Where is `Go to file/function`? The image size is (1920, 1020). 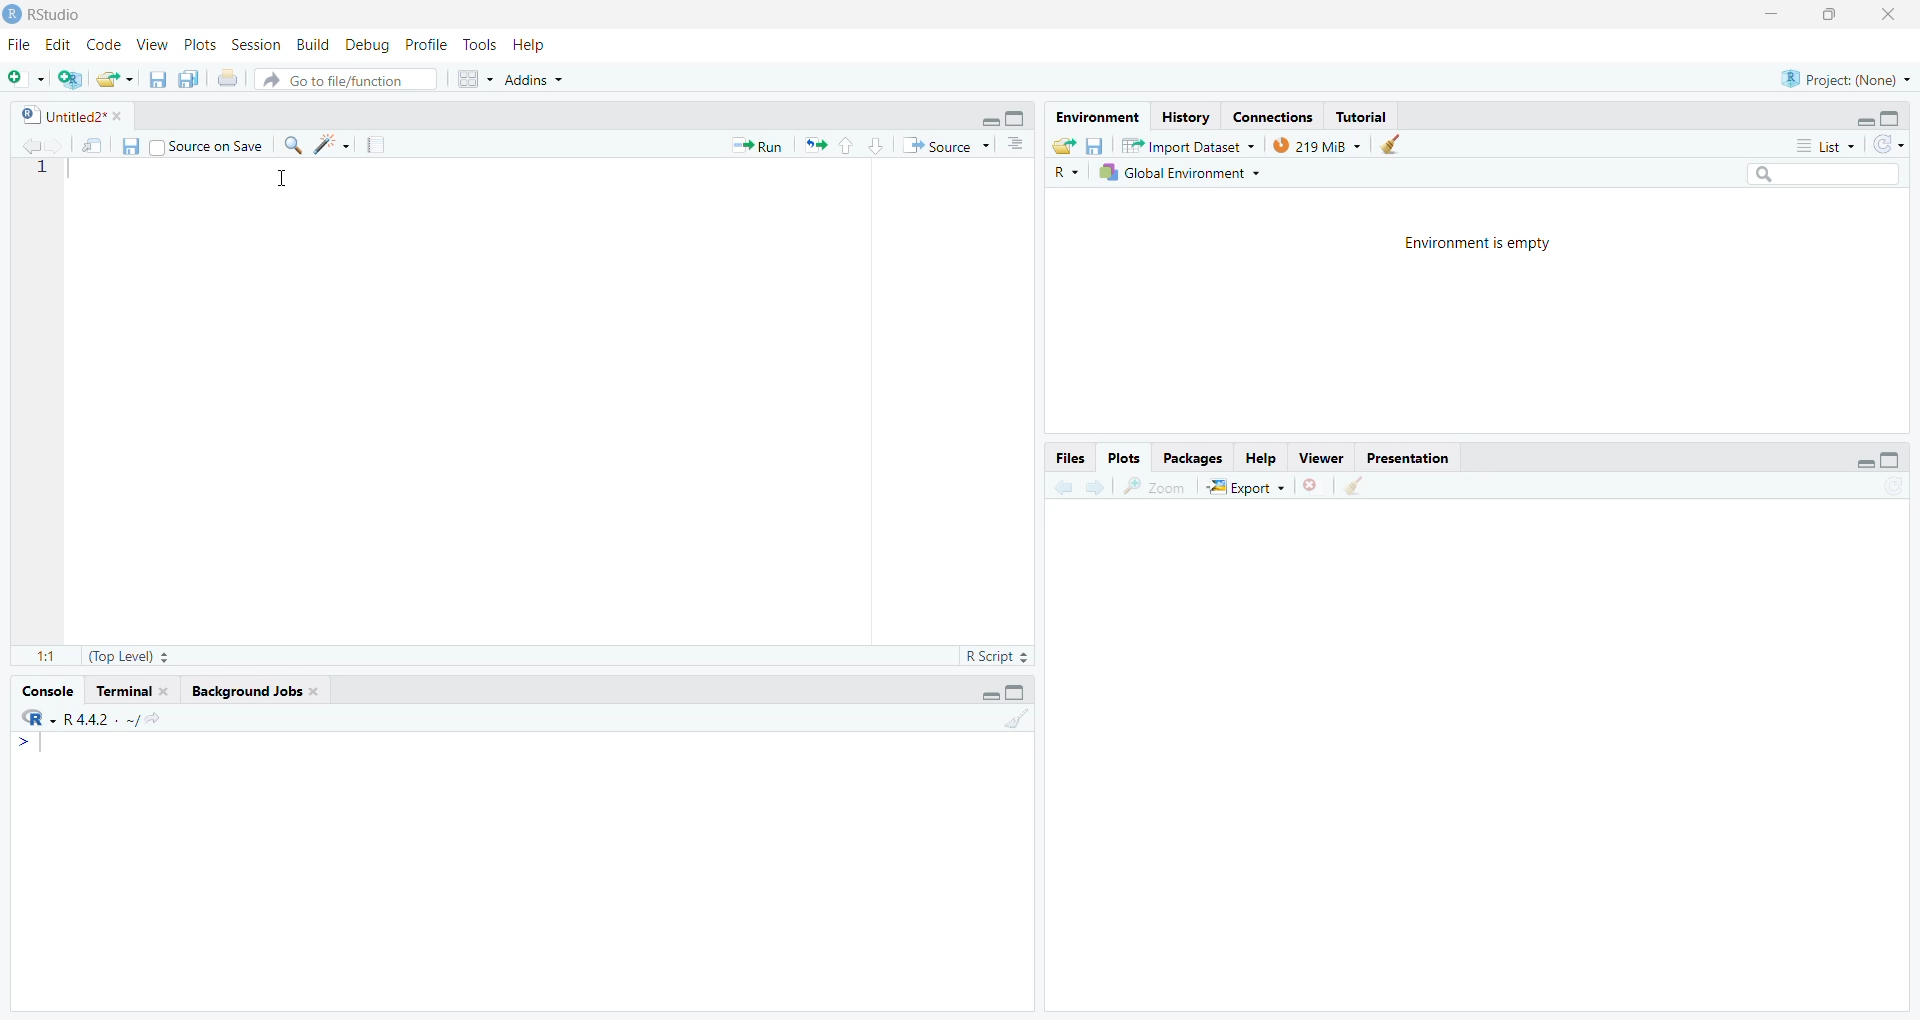 Go to file/function is located at coordinates (346, 79).